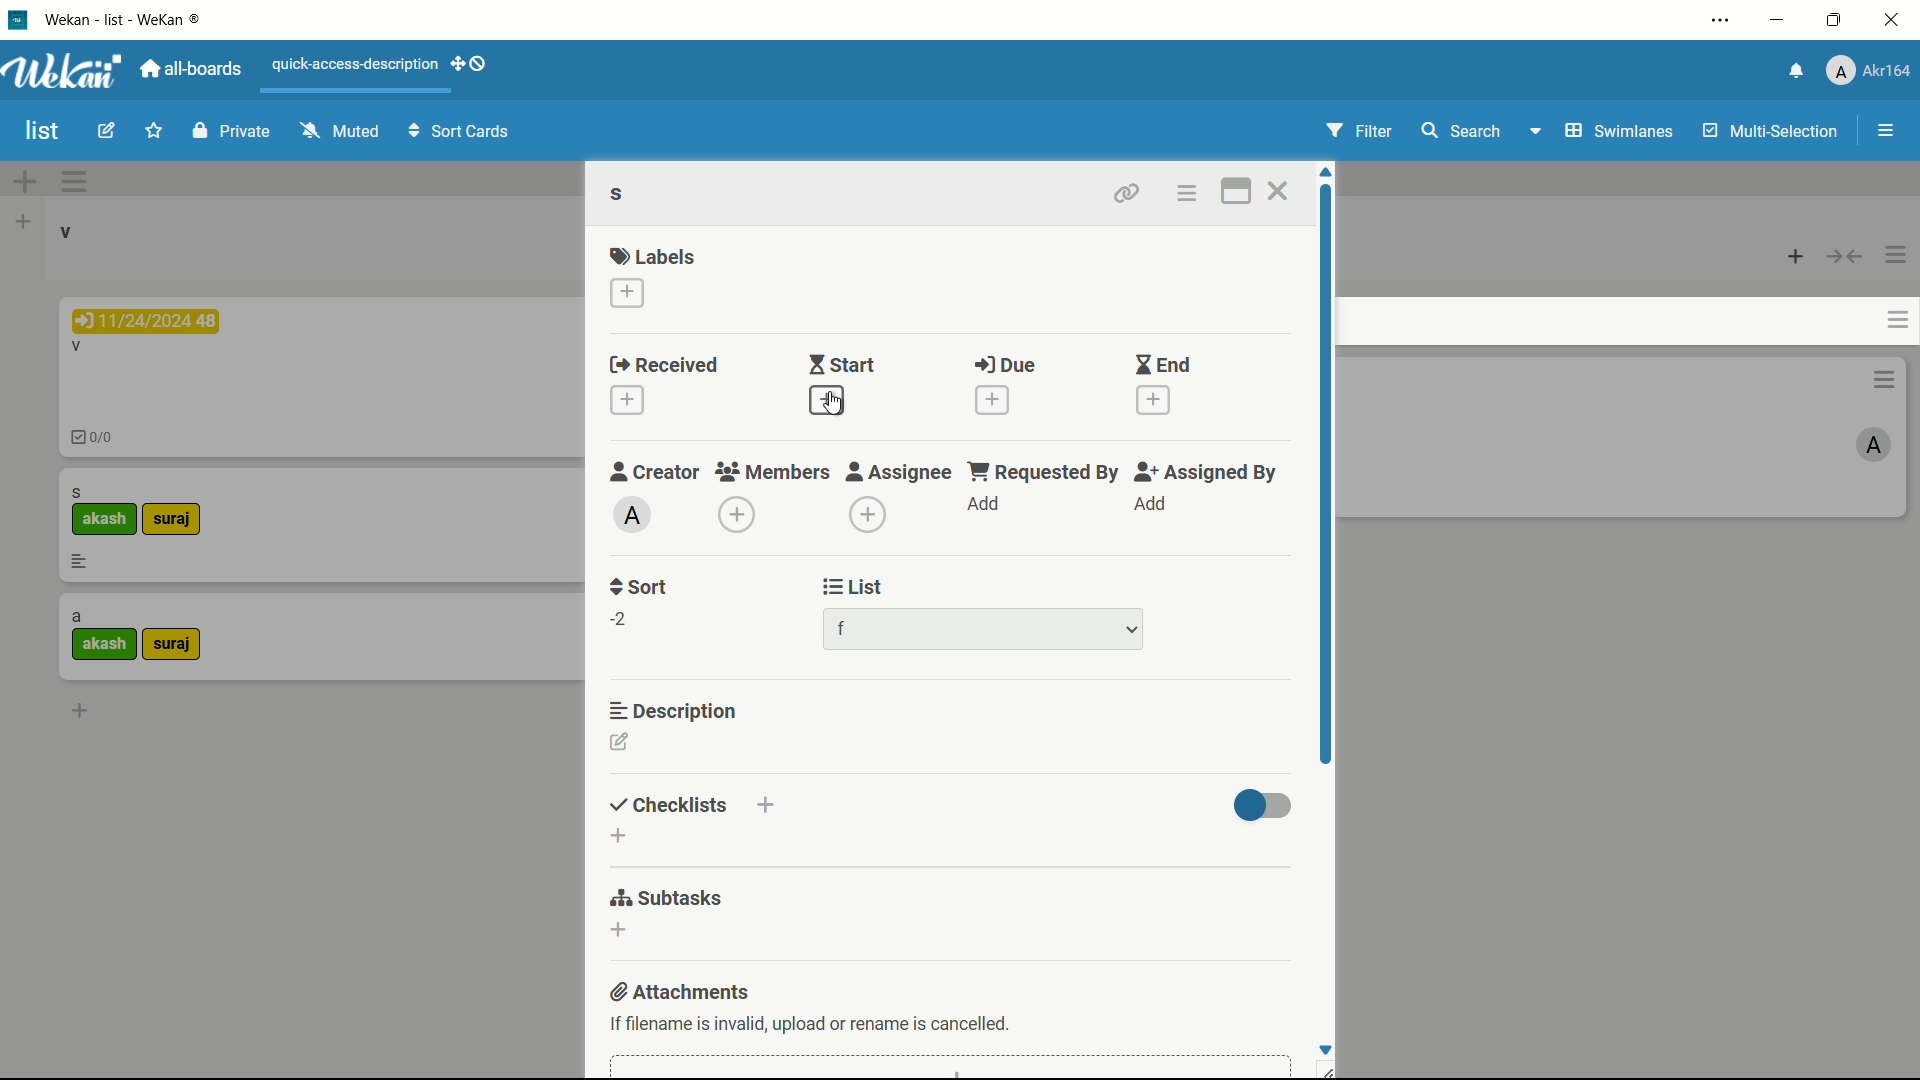 The width and height of the screenshot is (1920, 1080). I want to click on -2, so click(623, 619).